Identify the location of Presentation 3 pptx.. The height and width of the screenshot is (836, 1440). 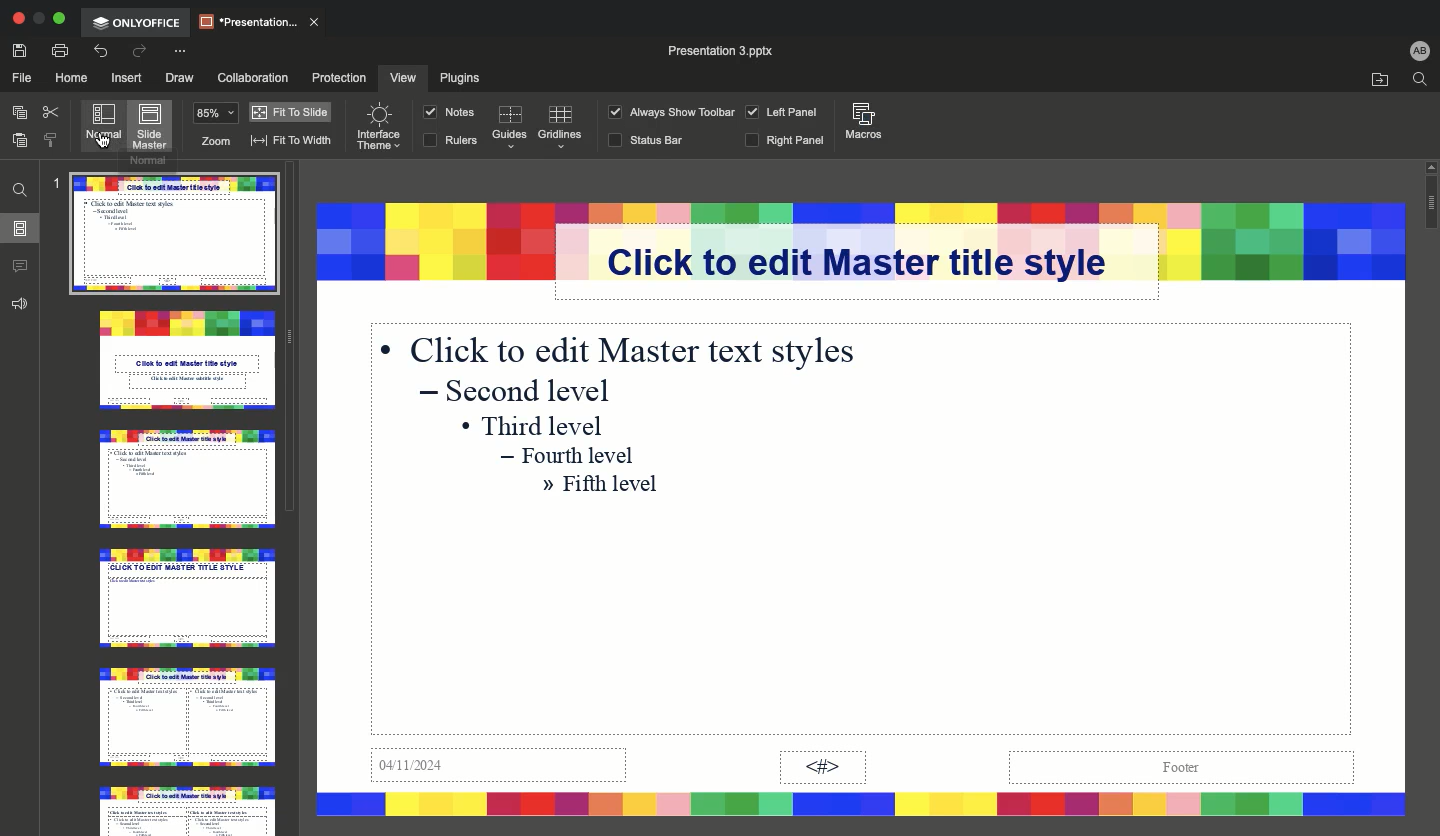
(735, 50).